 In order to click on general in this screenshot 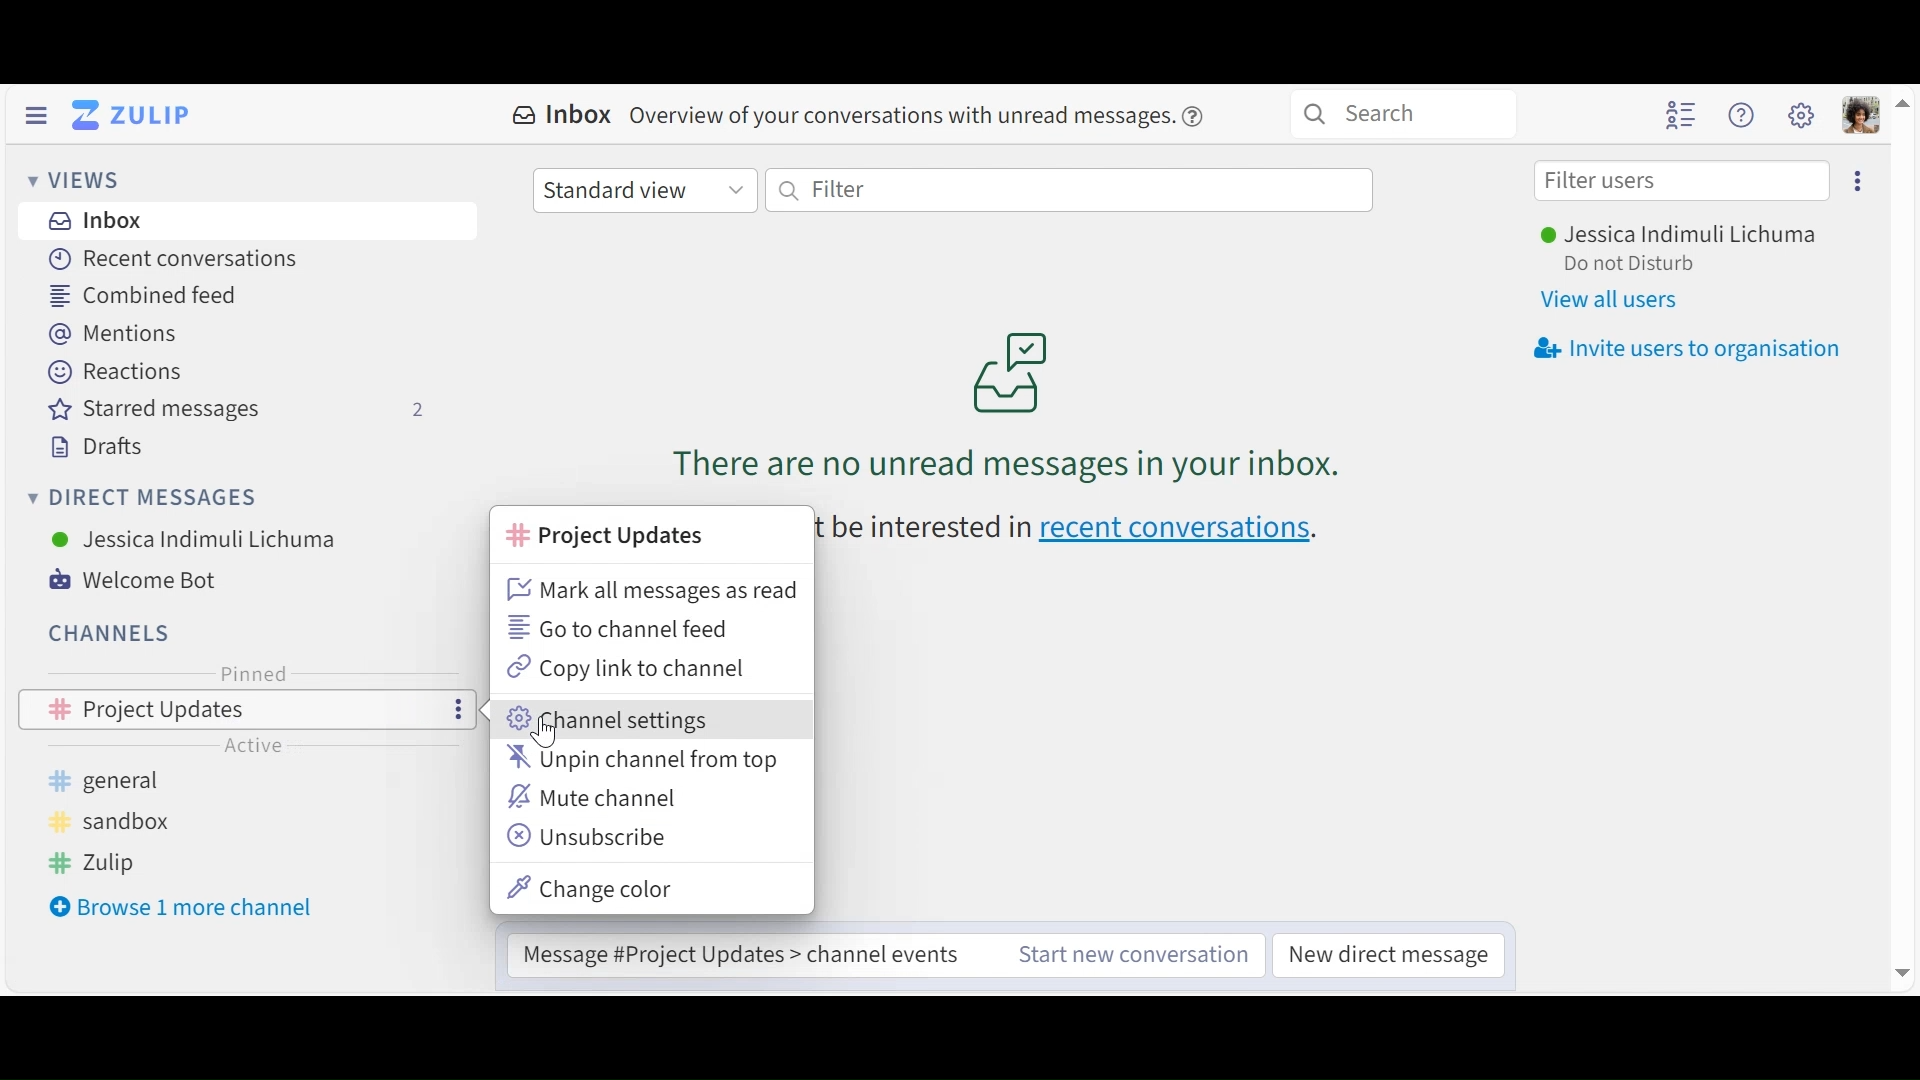, I will do `click(119, 781)`.